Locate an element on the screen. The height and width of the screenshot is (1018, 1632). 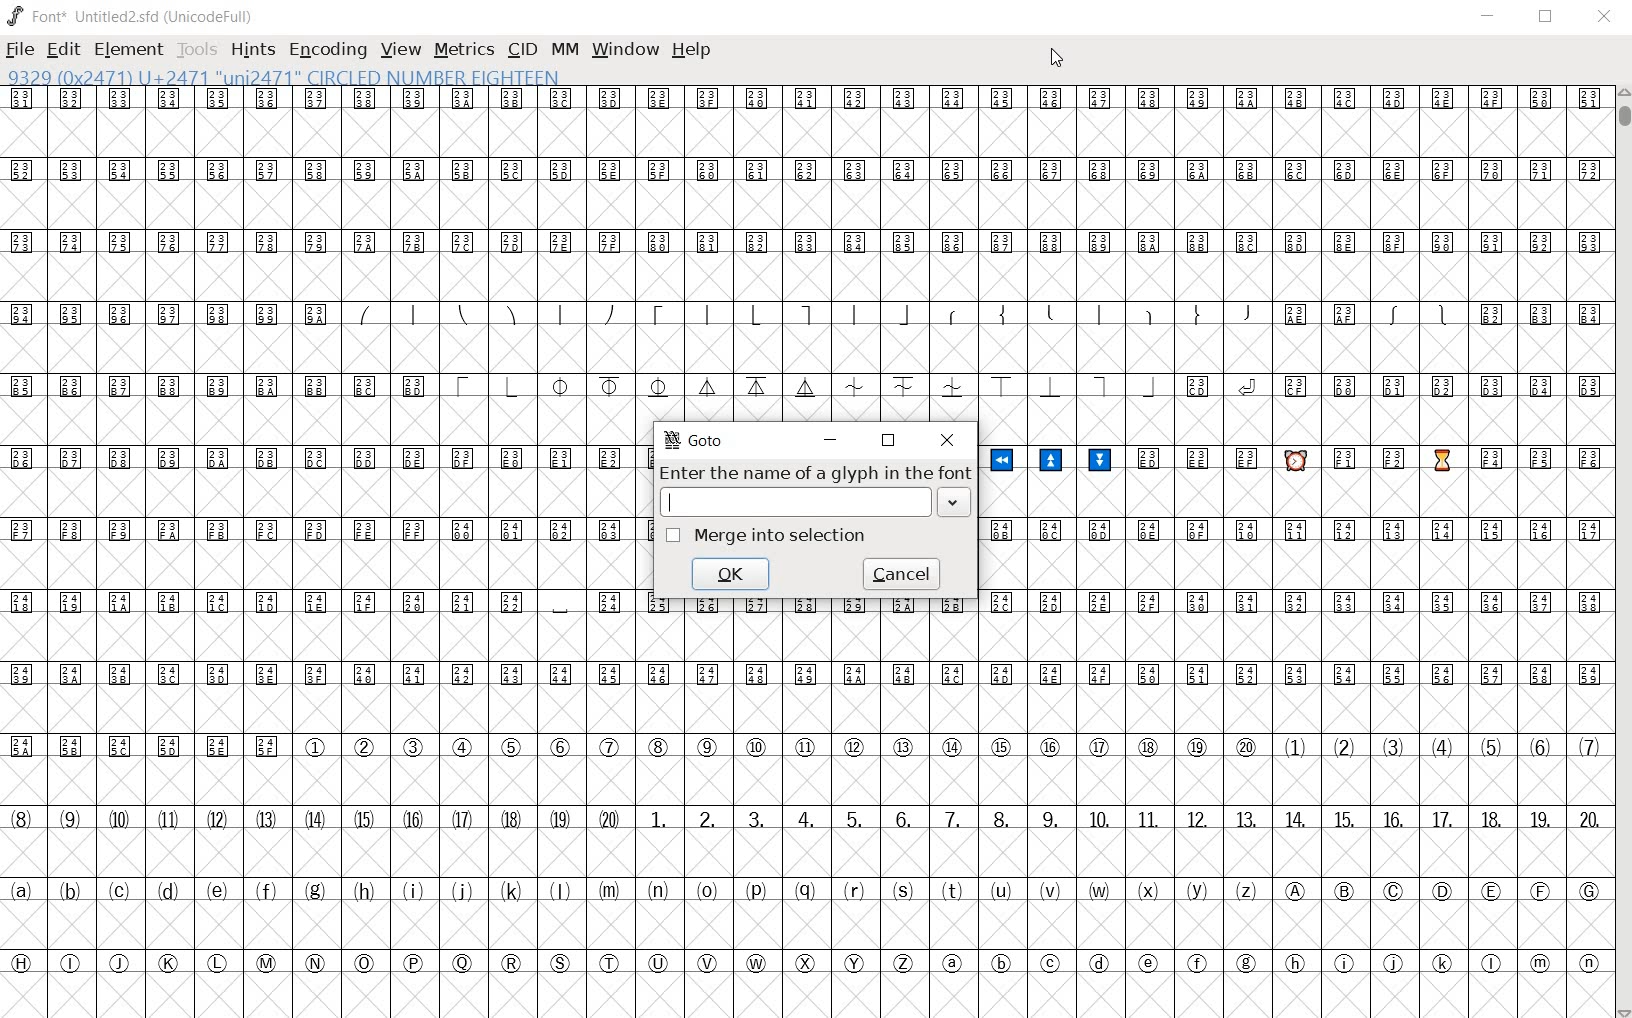
tools is located at coordinates (198, 49).